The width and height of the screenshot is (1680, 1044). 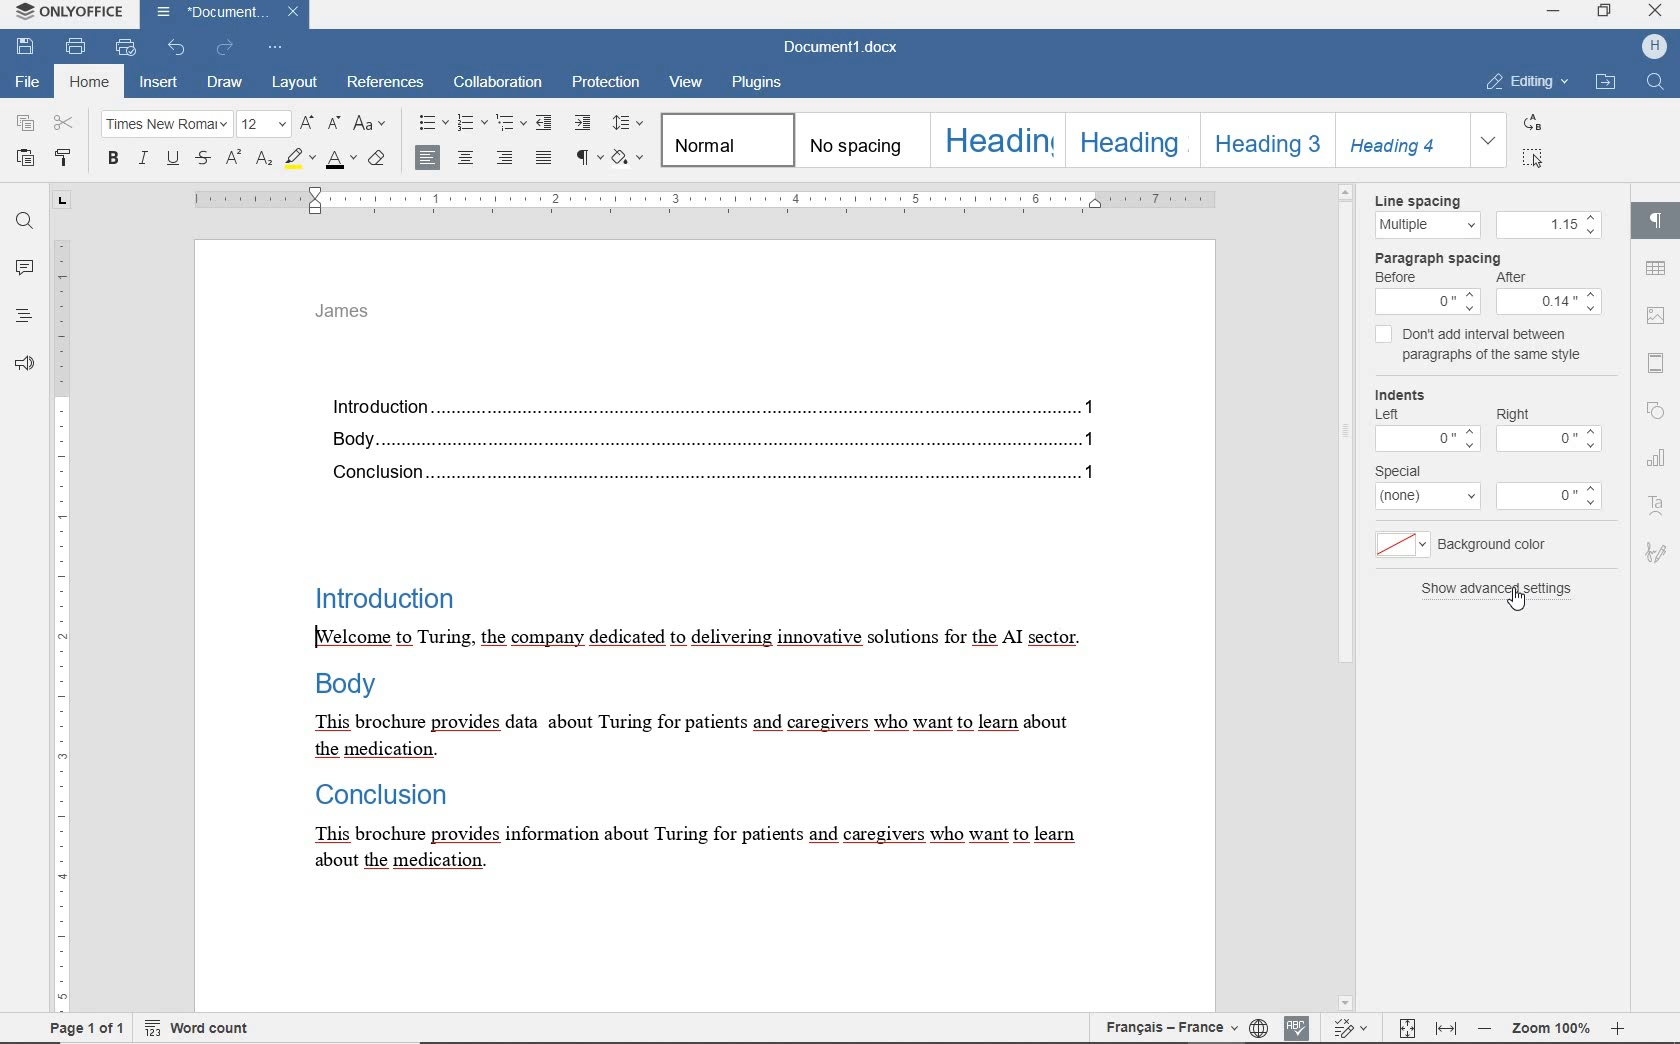 I want to click on strikethrough, so click(x=206, y=159).